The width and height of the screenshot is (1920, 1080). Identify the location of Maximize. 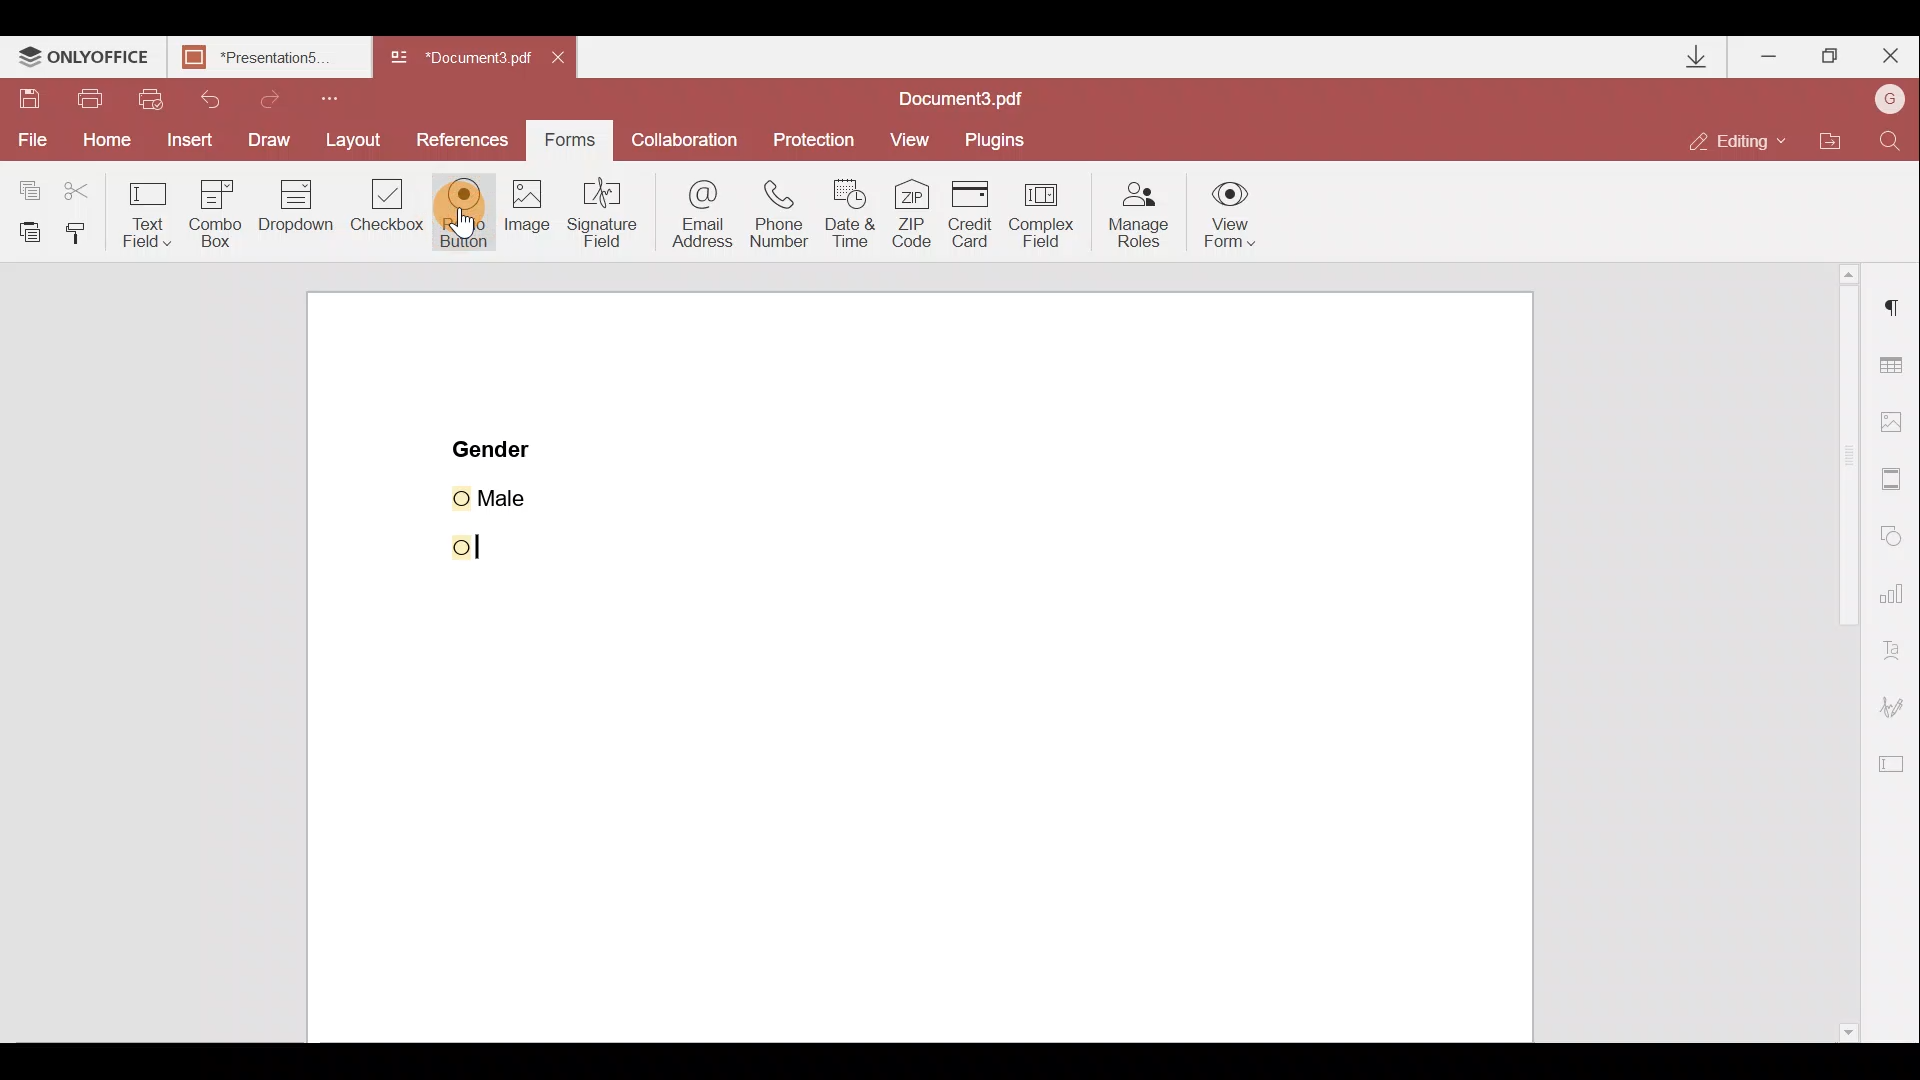
(1832, 54).